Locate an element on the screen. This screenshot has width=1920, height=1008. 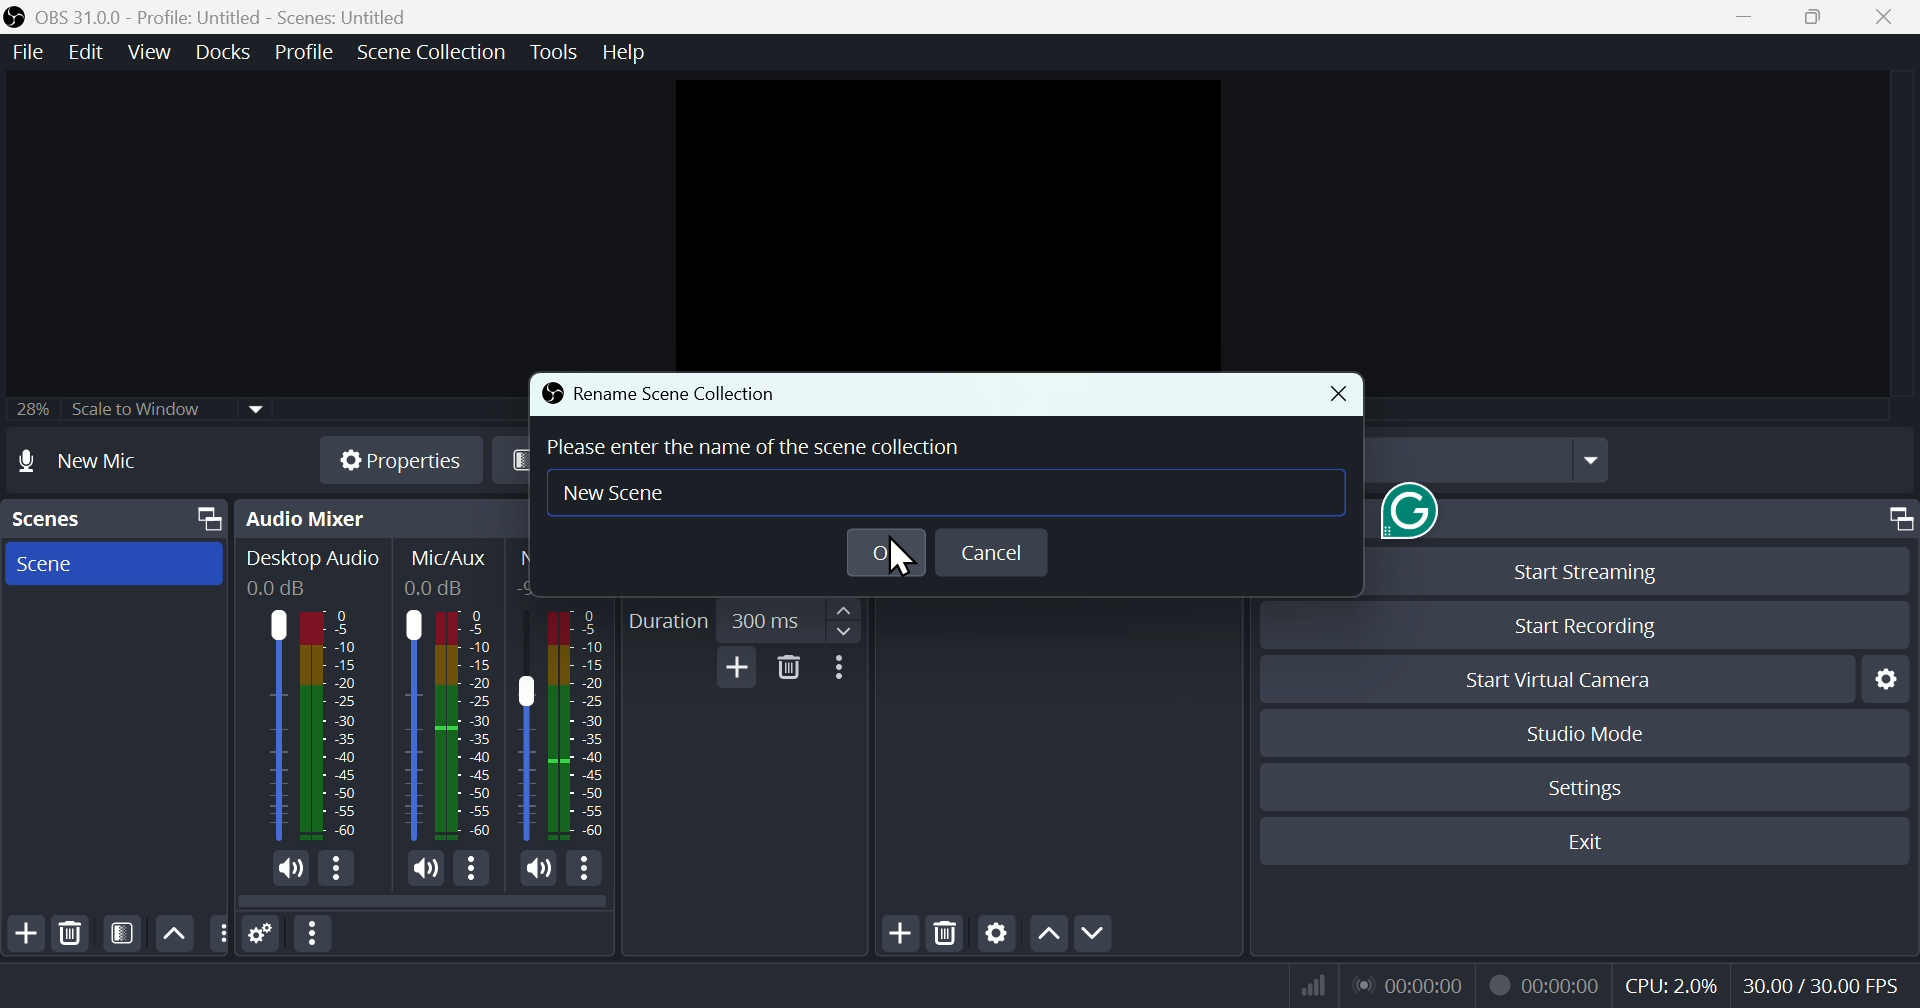
Please enter the name of scene collection is located at coordinates (756, 446).